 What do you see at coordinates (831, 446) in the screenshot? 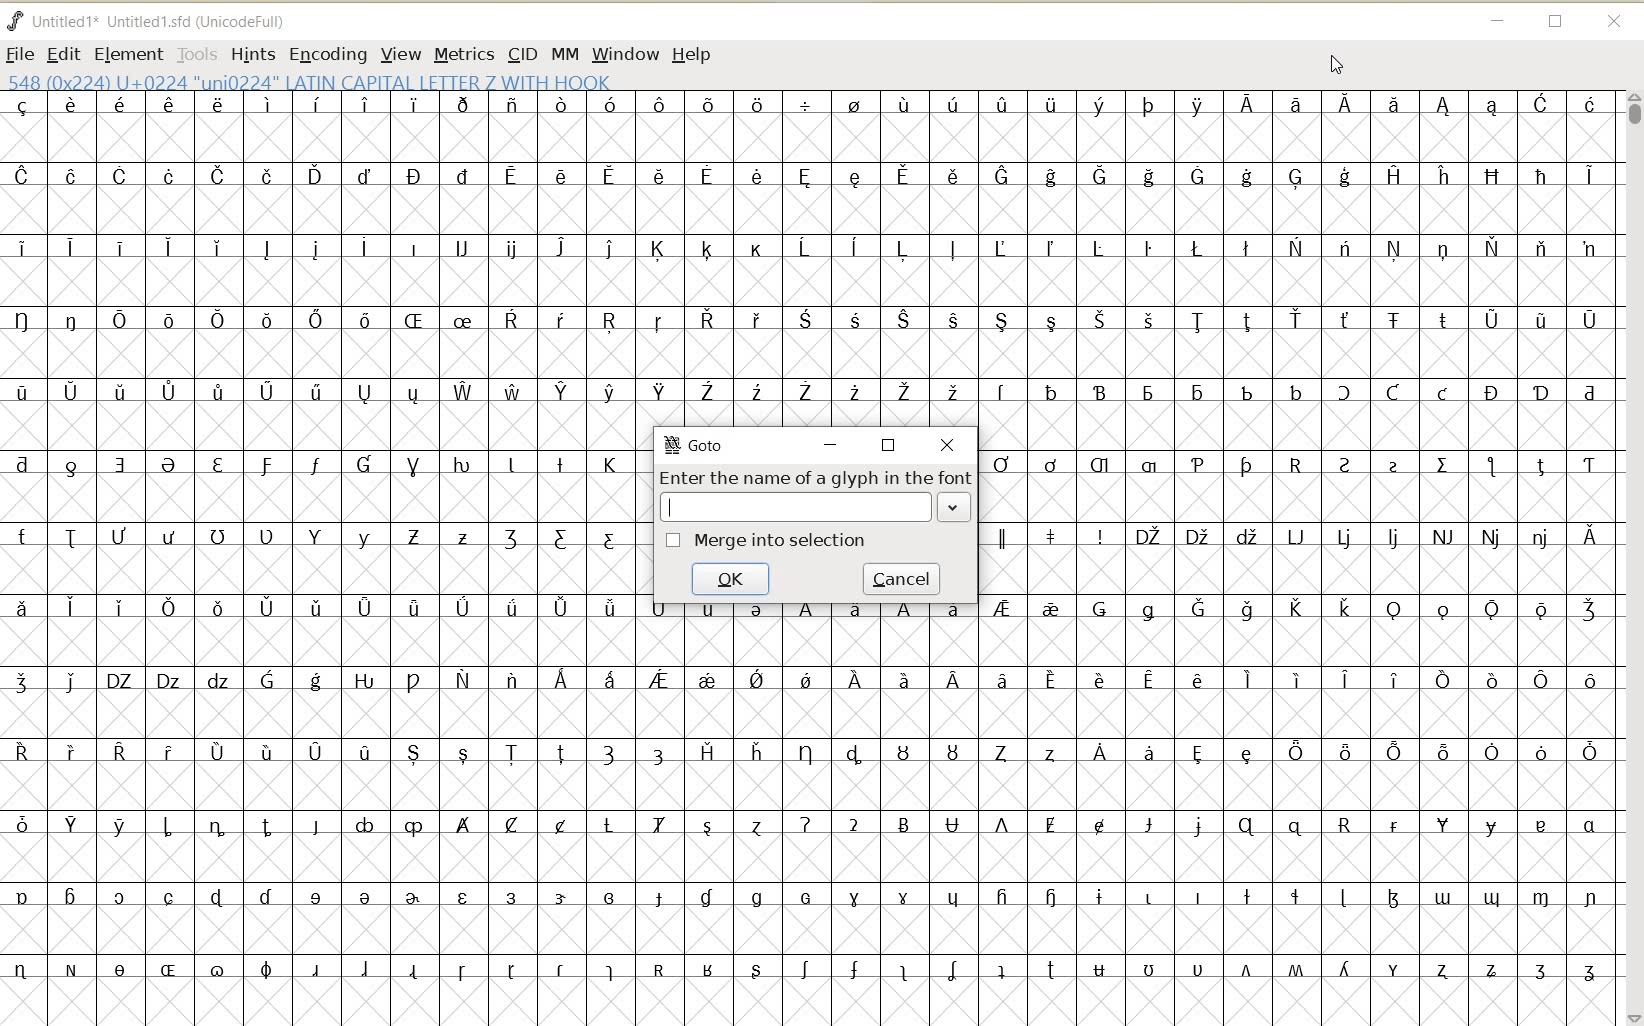
I see `minimize` at bounding box center [831, 446].